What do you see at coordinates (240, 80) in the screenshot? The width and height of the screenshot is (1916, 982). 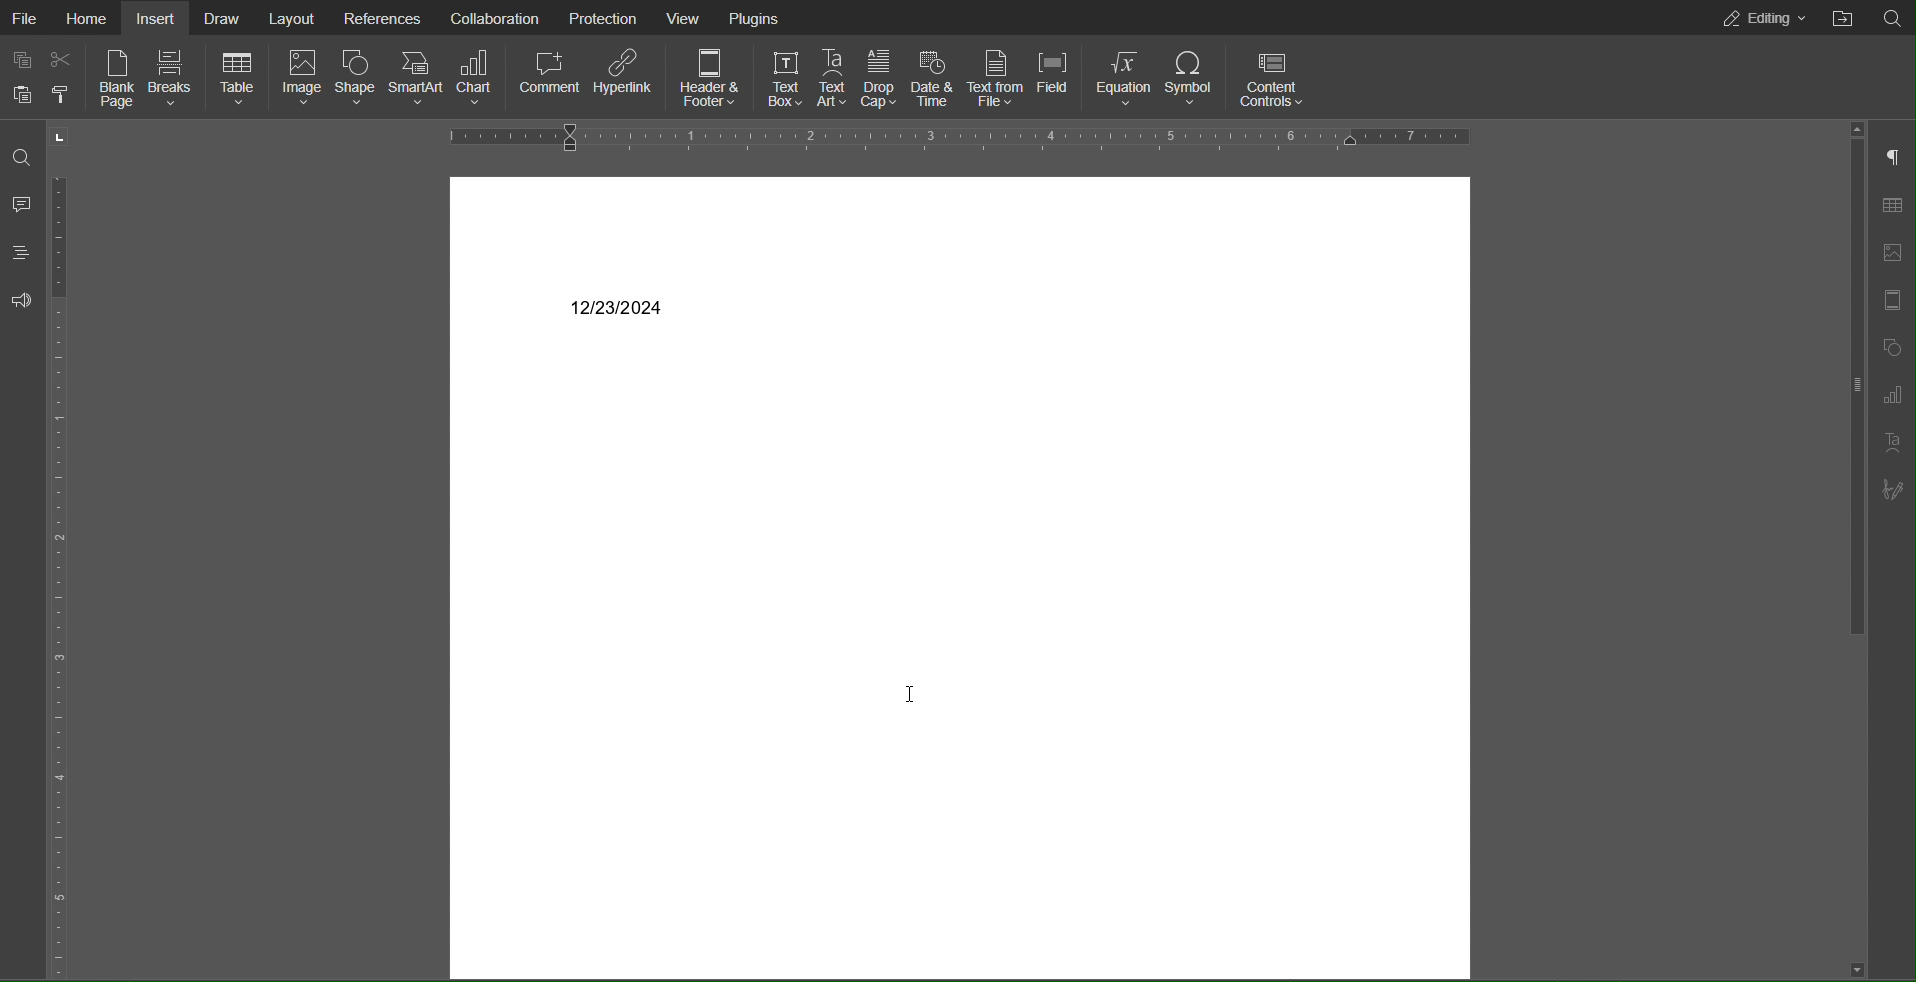 I see `Table` at bounding box center [240, 80].